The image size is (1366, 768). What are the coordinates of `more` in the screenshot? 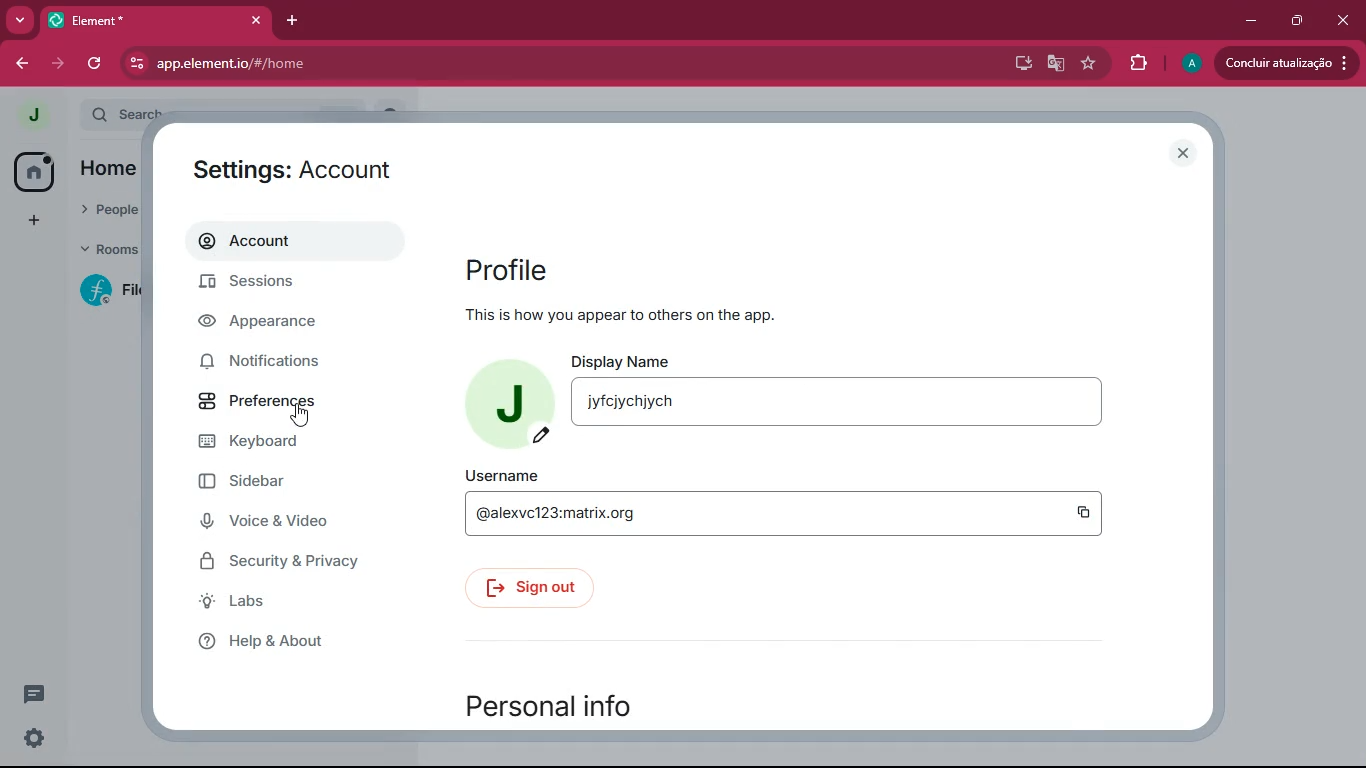 It's located at (20, 20).